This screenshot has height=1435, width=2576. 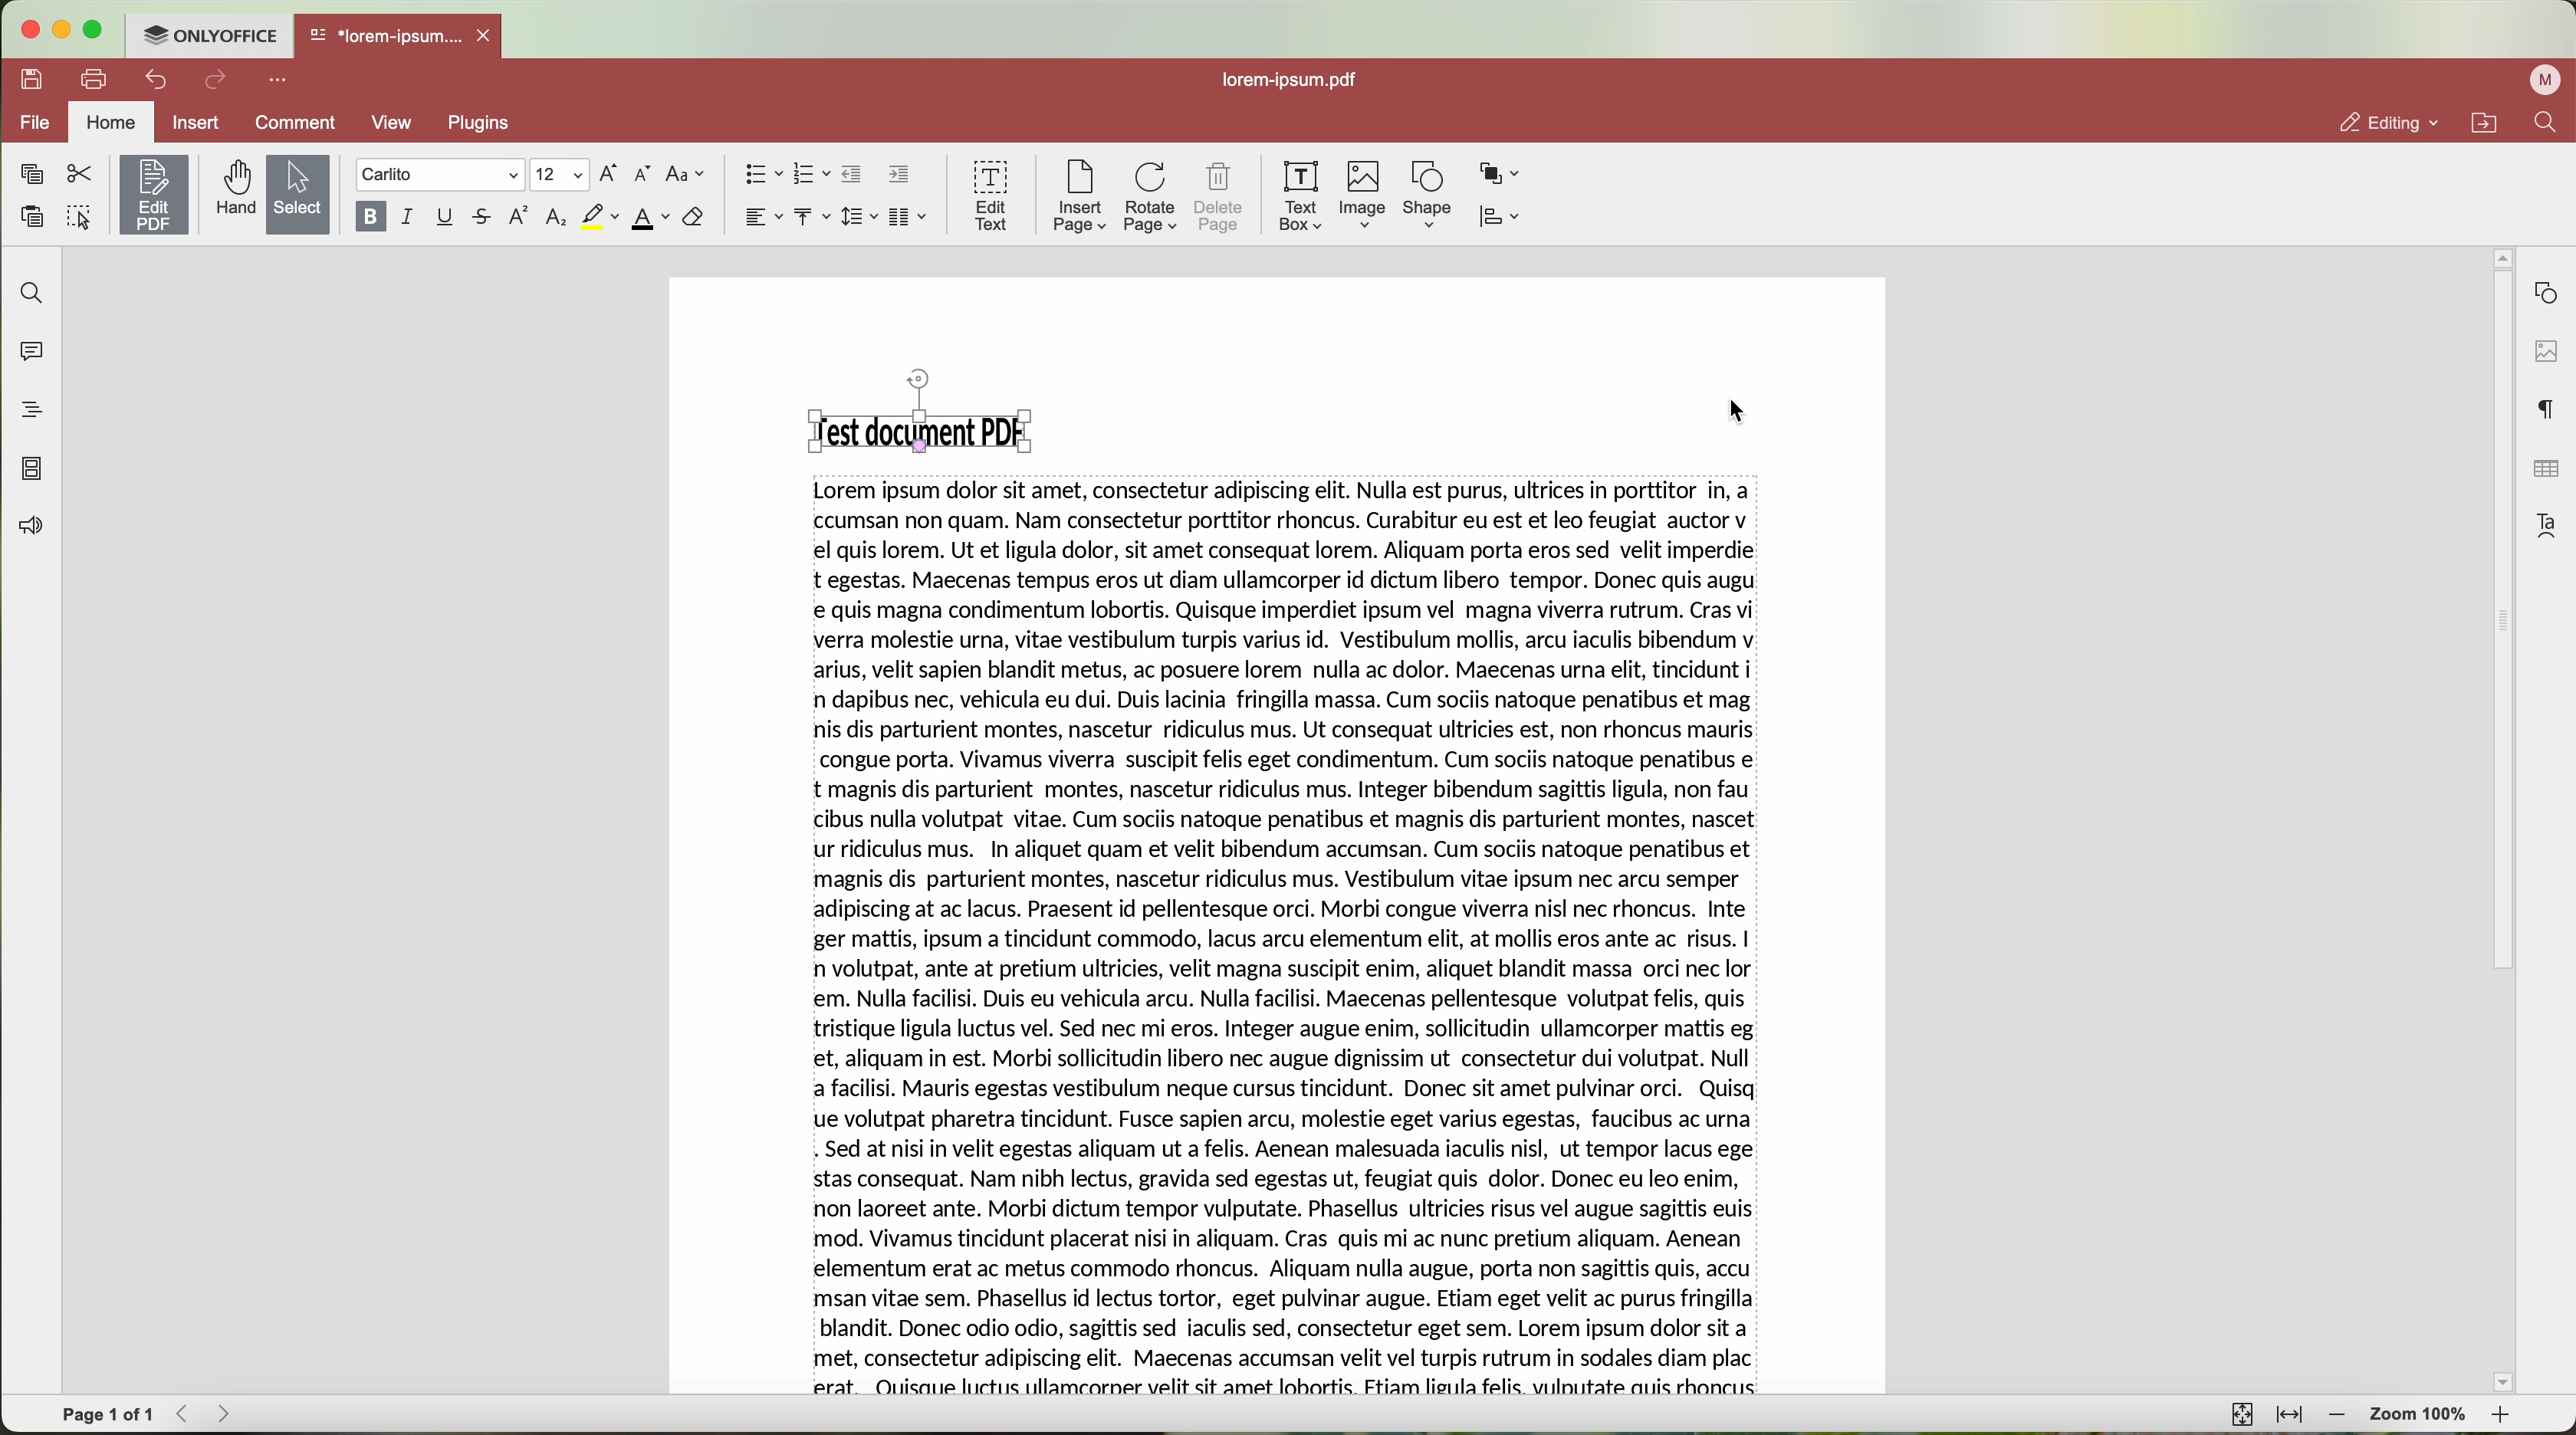 What do you see at coordinates (1152, 197) in the screenshot?
I see `rotate page` at bounding box center [1152, 197].